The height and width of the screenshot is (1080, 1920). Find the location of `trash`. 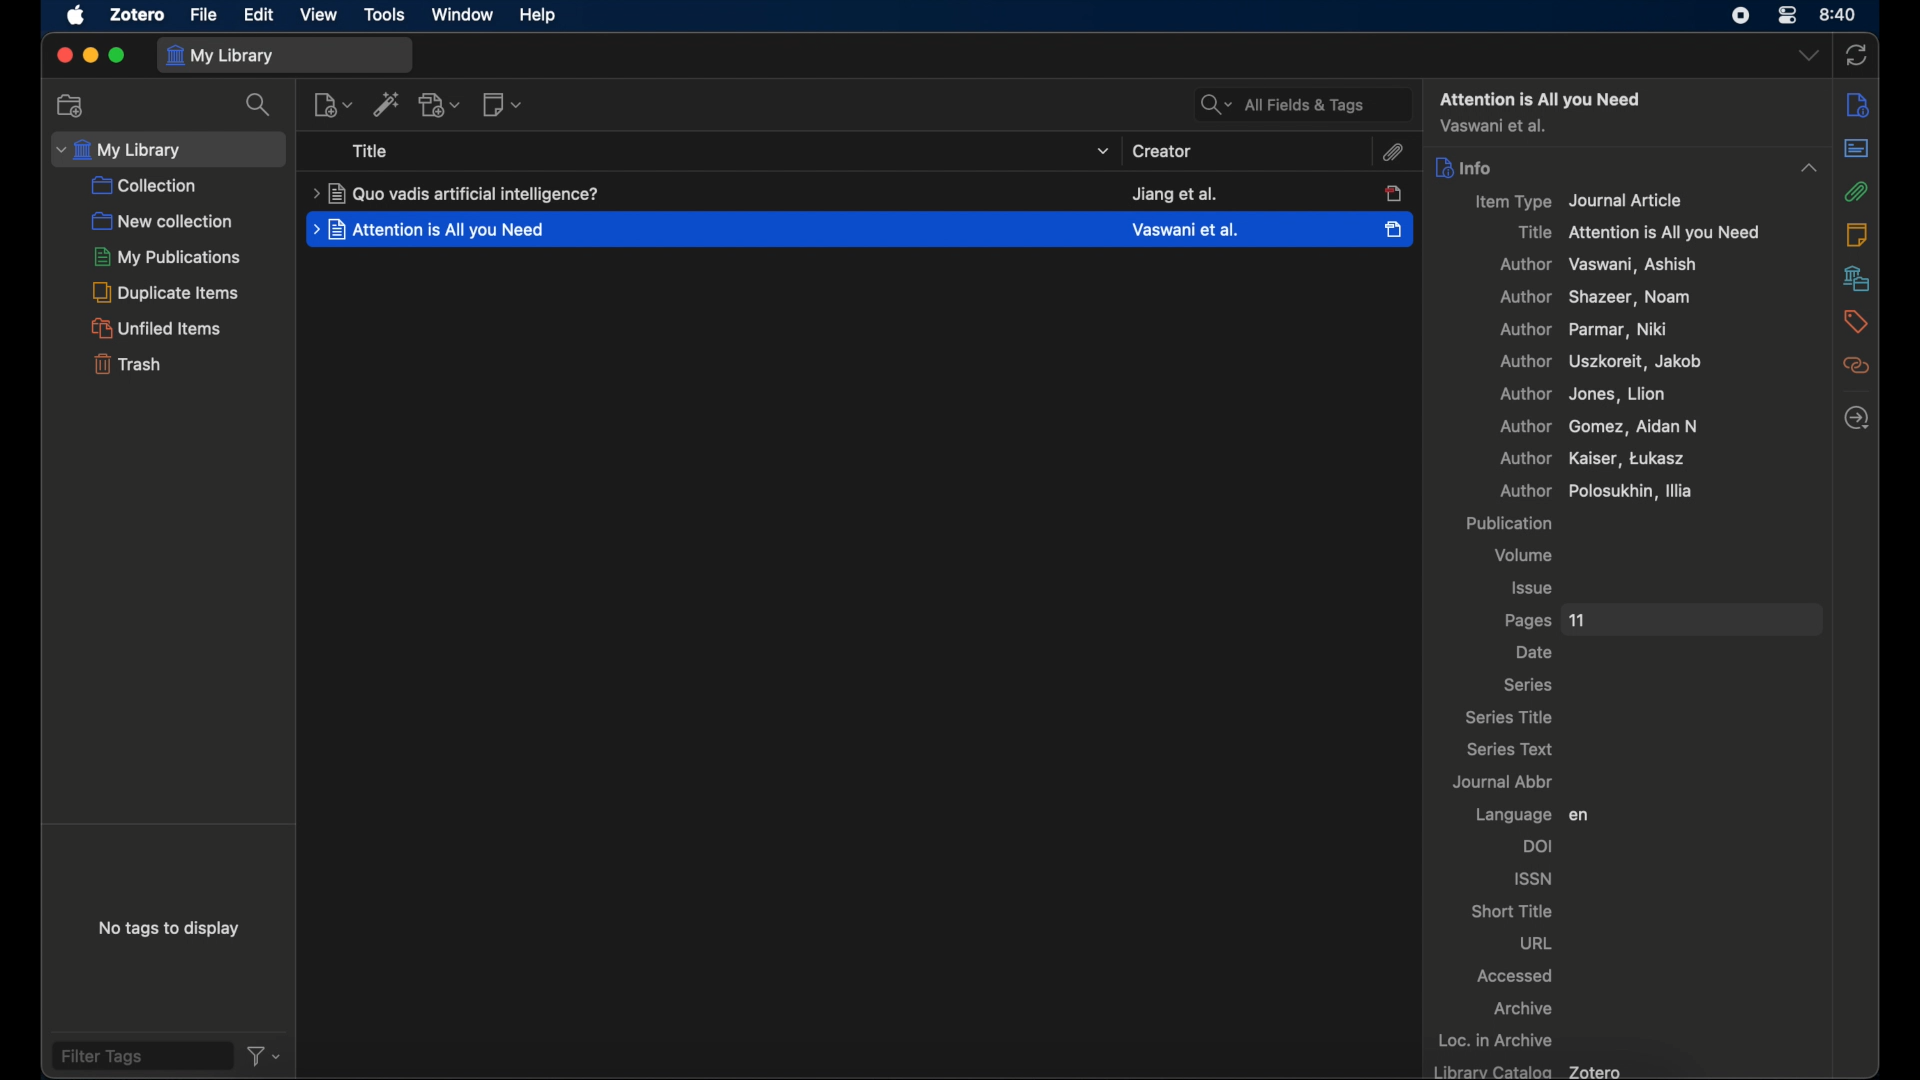

trash is located at coordinates (126, 363).